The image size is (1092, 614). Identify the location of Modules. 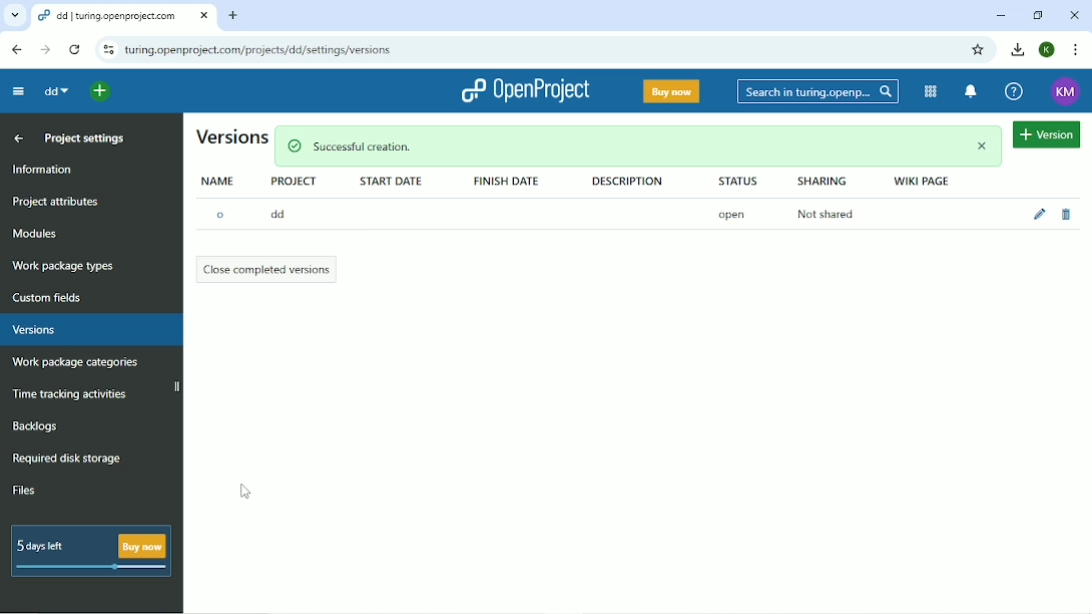
(930, 91).